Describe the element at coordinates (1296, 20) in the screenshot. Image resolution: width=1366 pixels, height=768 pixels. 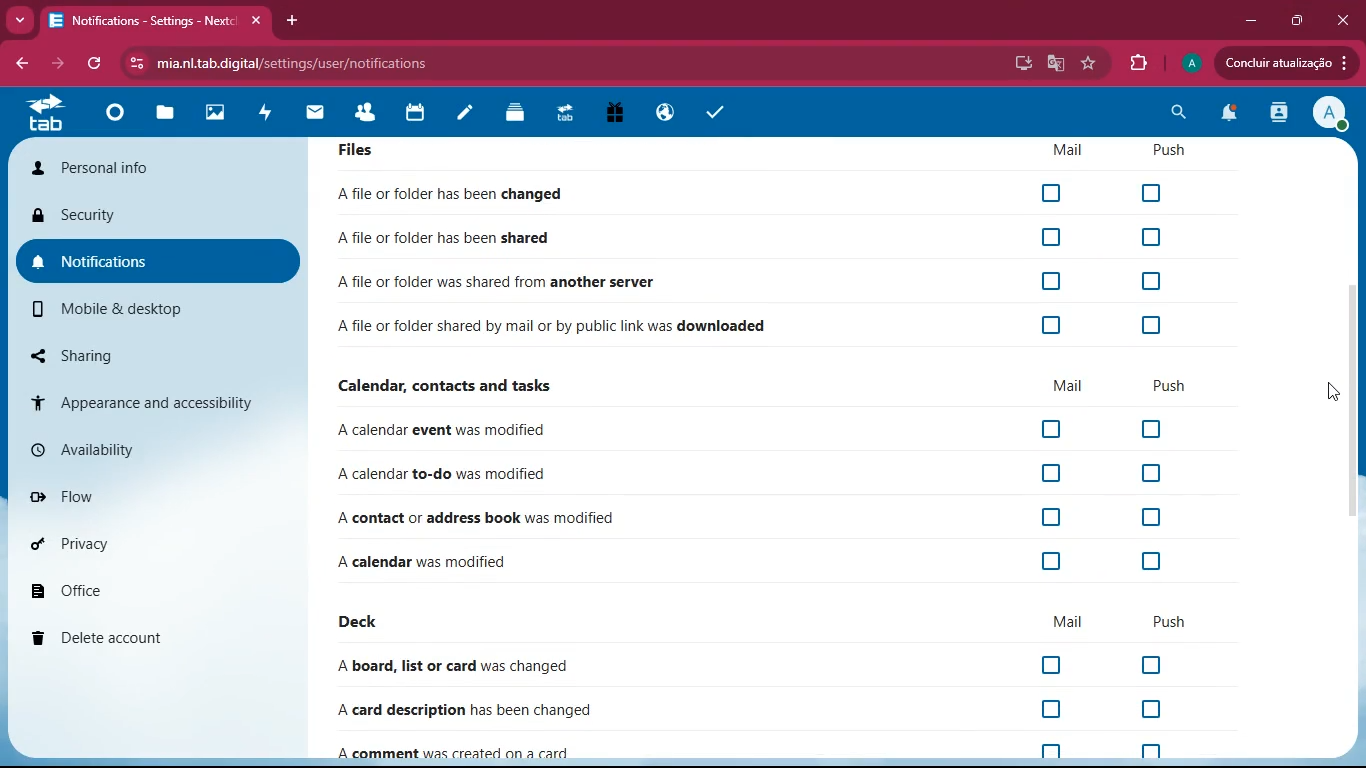
I see `maximize` at that location.